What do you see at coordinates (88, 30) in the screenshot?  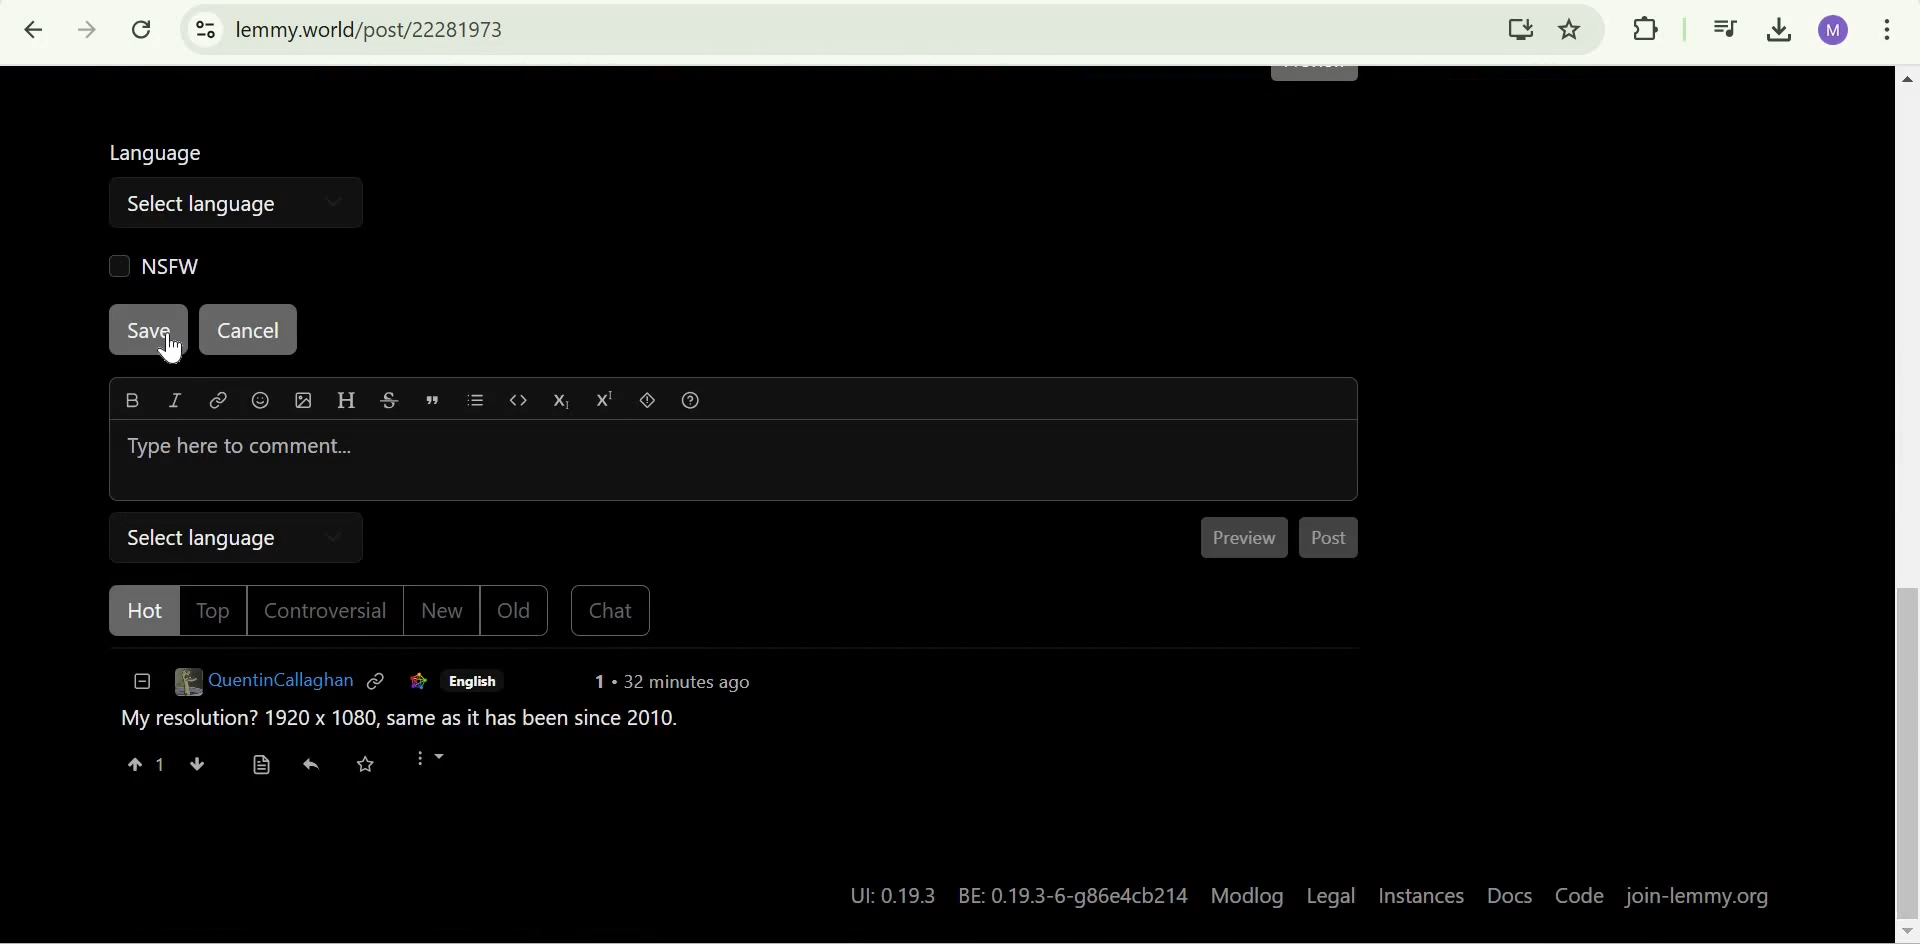 I see `Click to go forward, hold to see history` at bounding box center [88, 30].